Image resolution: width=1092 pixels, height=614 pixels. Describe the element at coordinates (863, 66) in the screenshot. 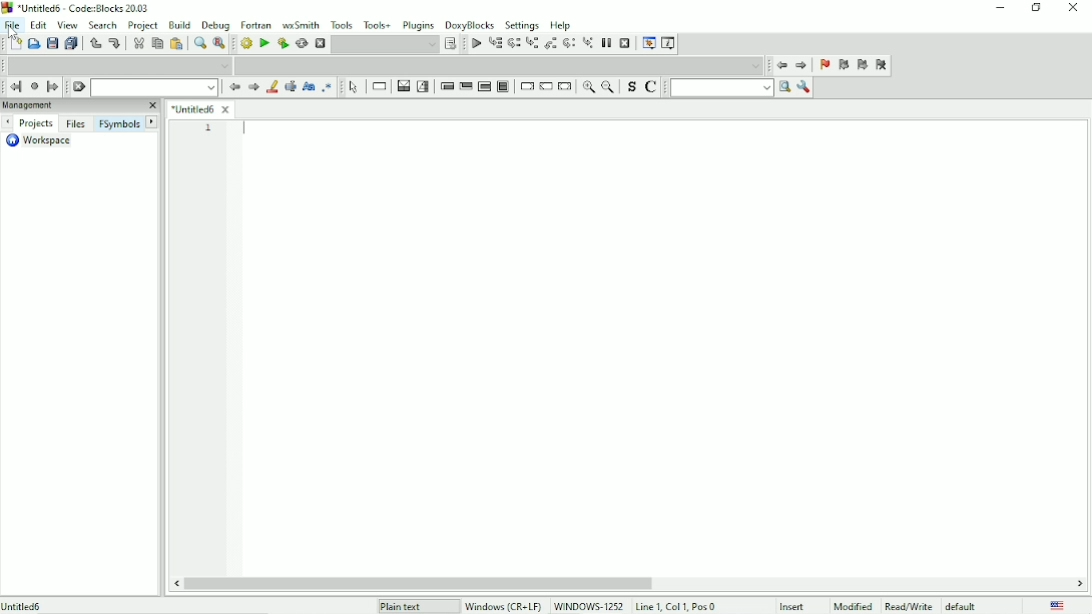

I see `Next bookmark` at that location.